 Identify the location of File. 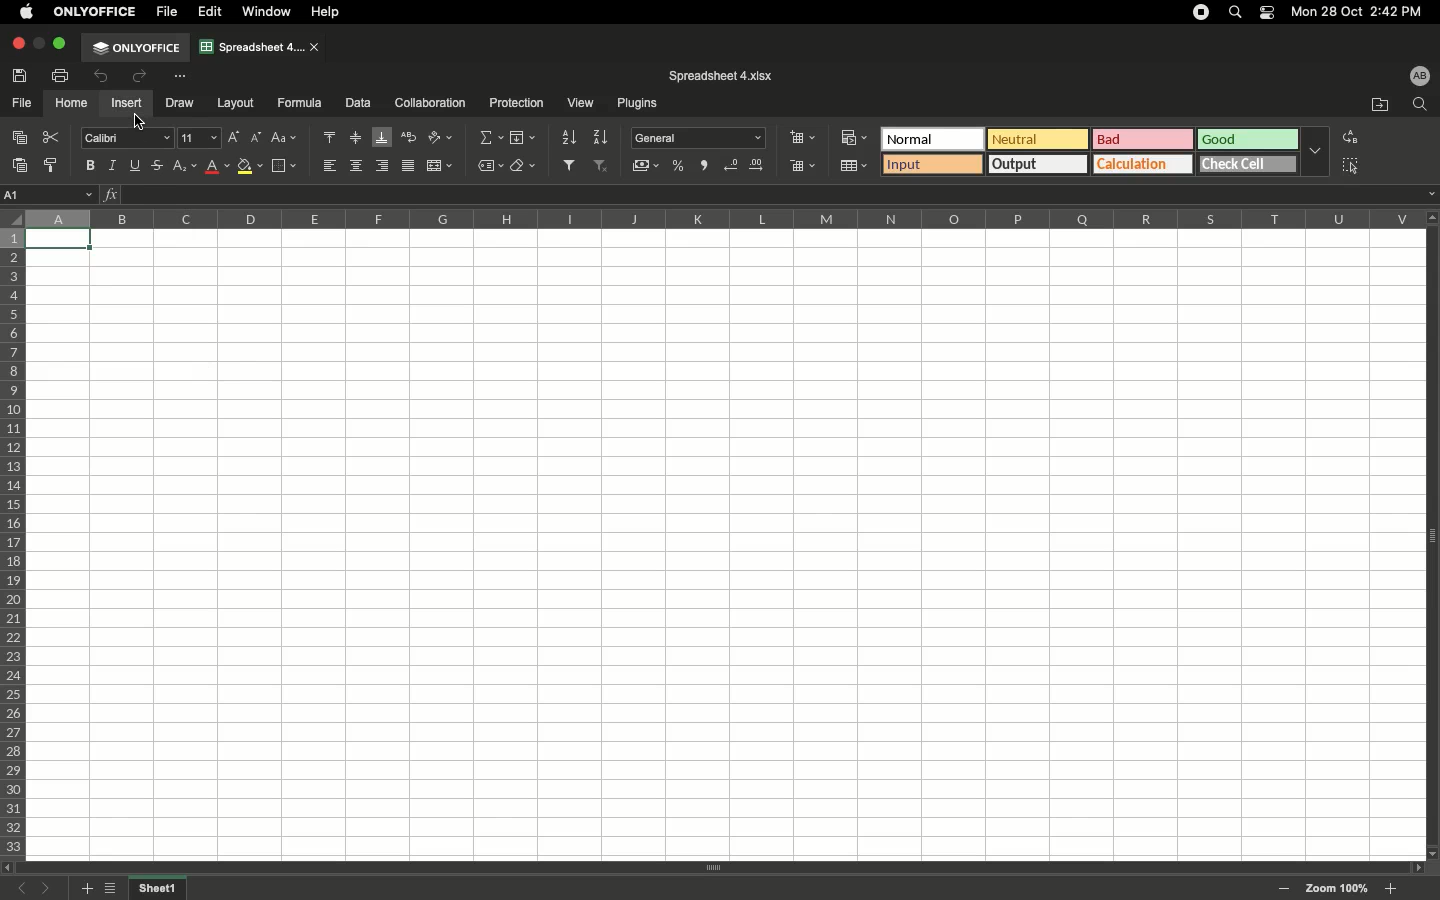
(169, 12).